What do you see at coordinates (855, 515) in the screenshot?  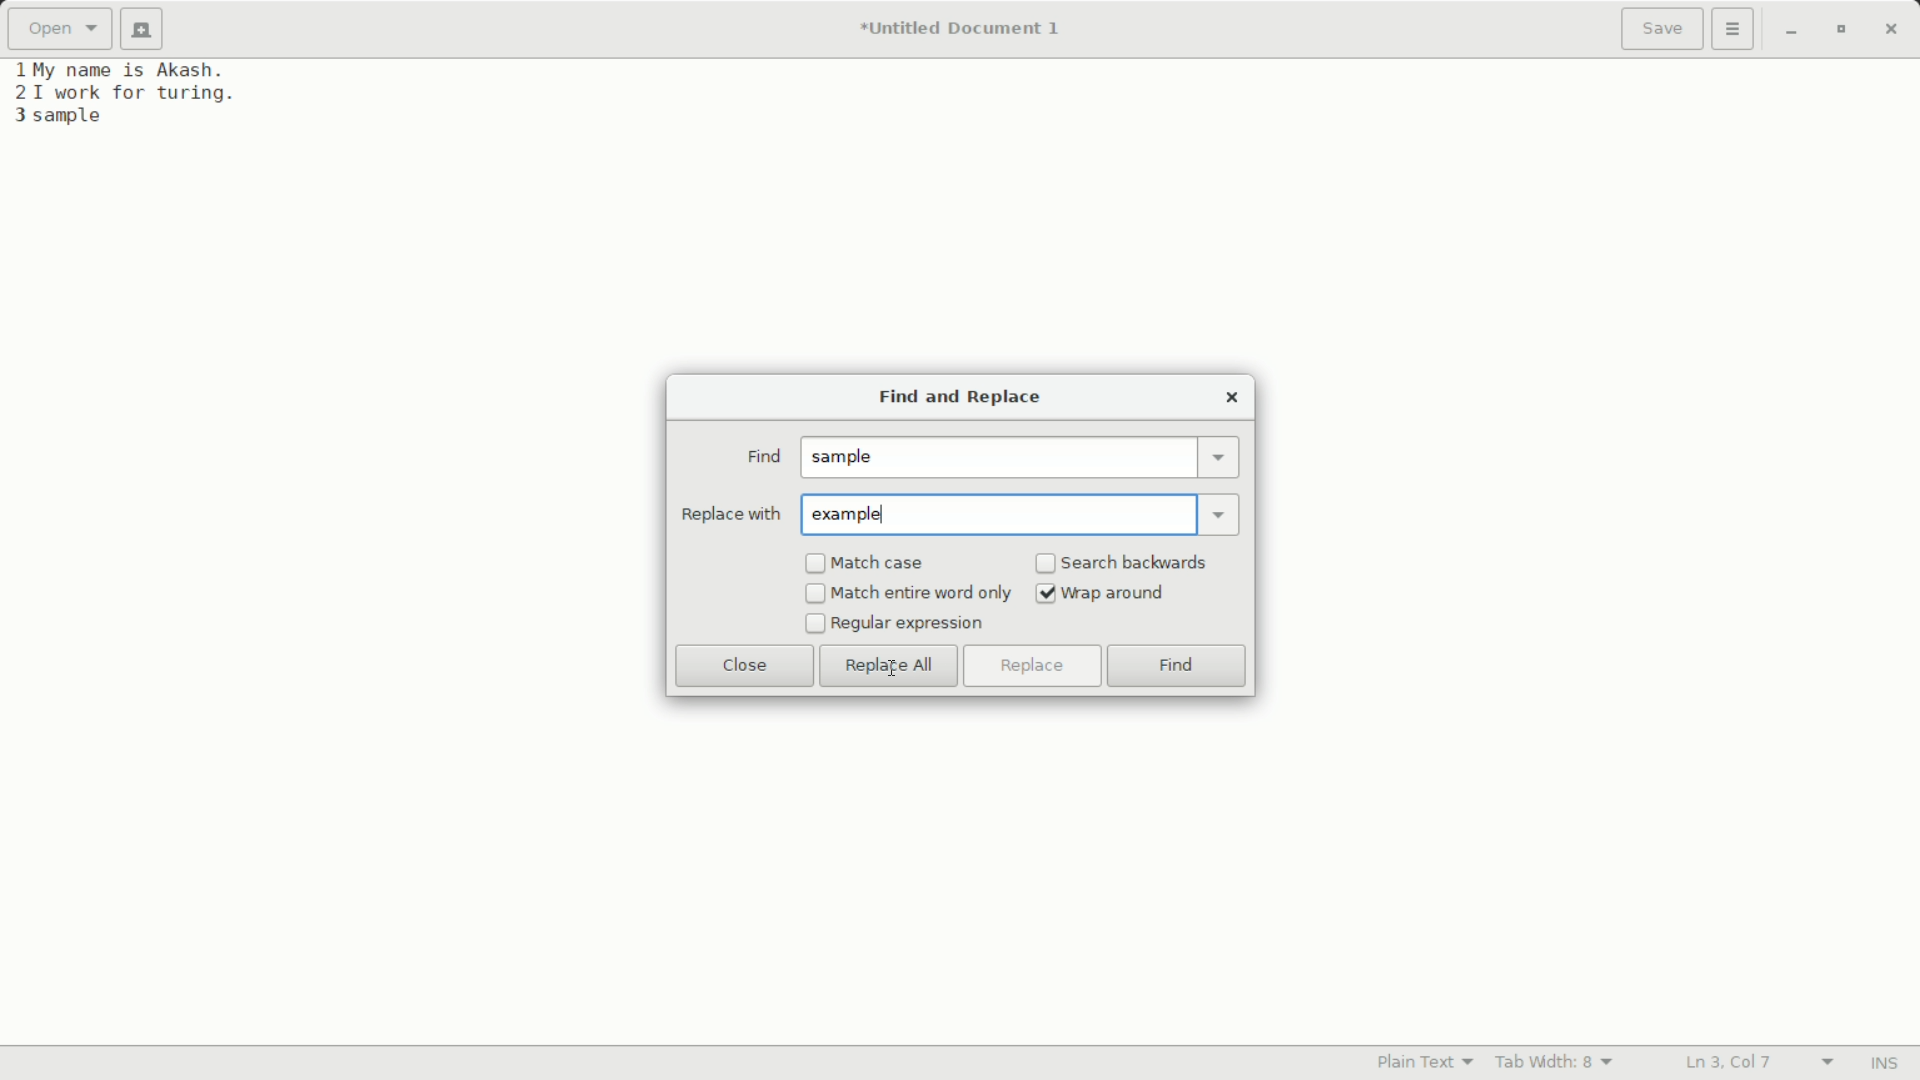 I see `example` at bounding box center [855, 515].